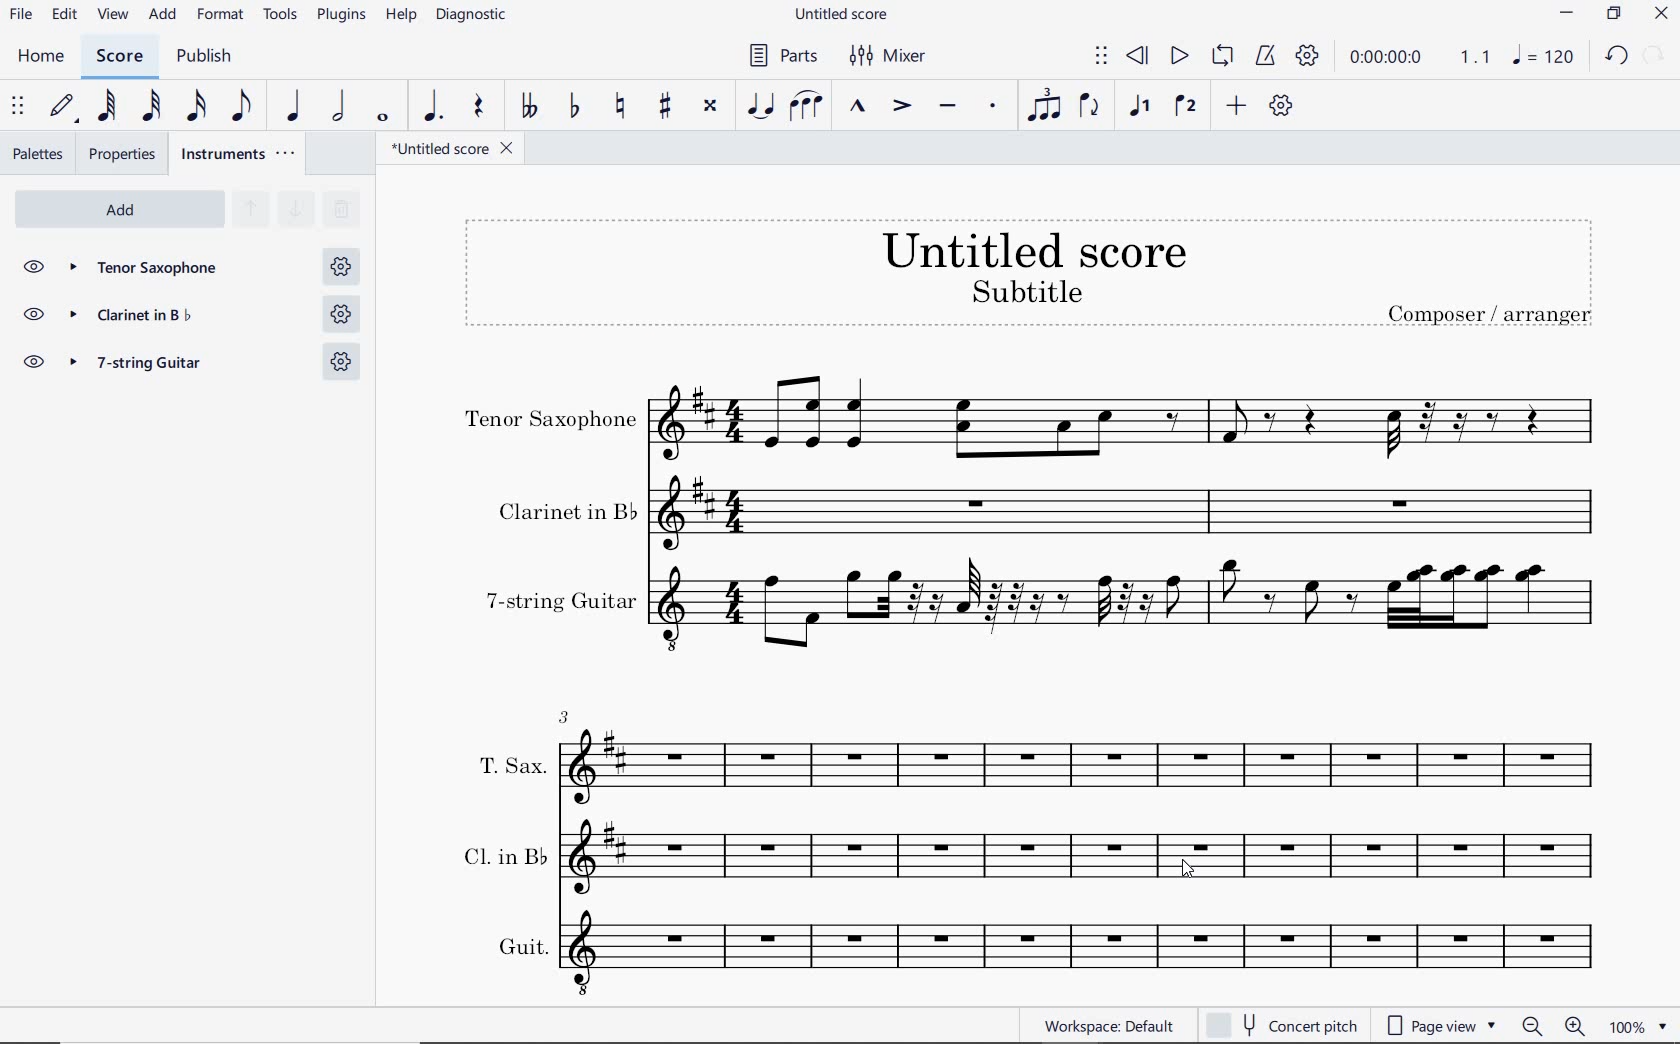 This screenshot has height=1044, width=1680. What do you see at coordinates (578, 105) in the screenshot?
I see `TOGGLE FLAT` at bounding box center [578, 105].